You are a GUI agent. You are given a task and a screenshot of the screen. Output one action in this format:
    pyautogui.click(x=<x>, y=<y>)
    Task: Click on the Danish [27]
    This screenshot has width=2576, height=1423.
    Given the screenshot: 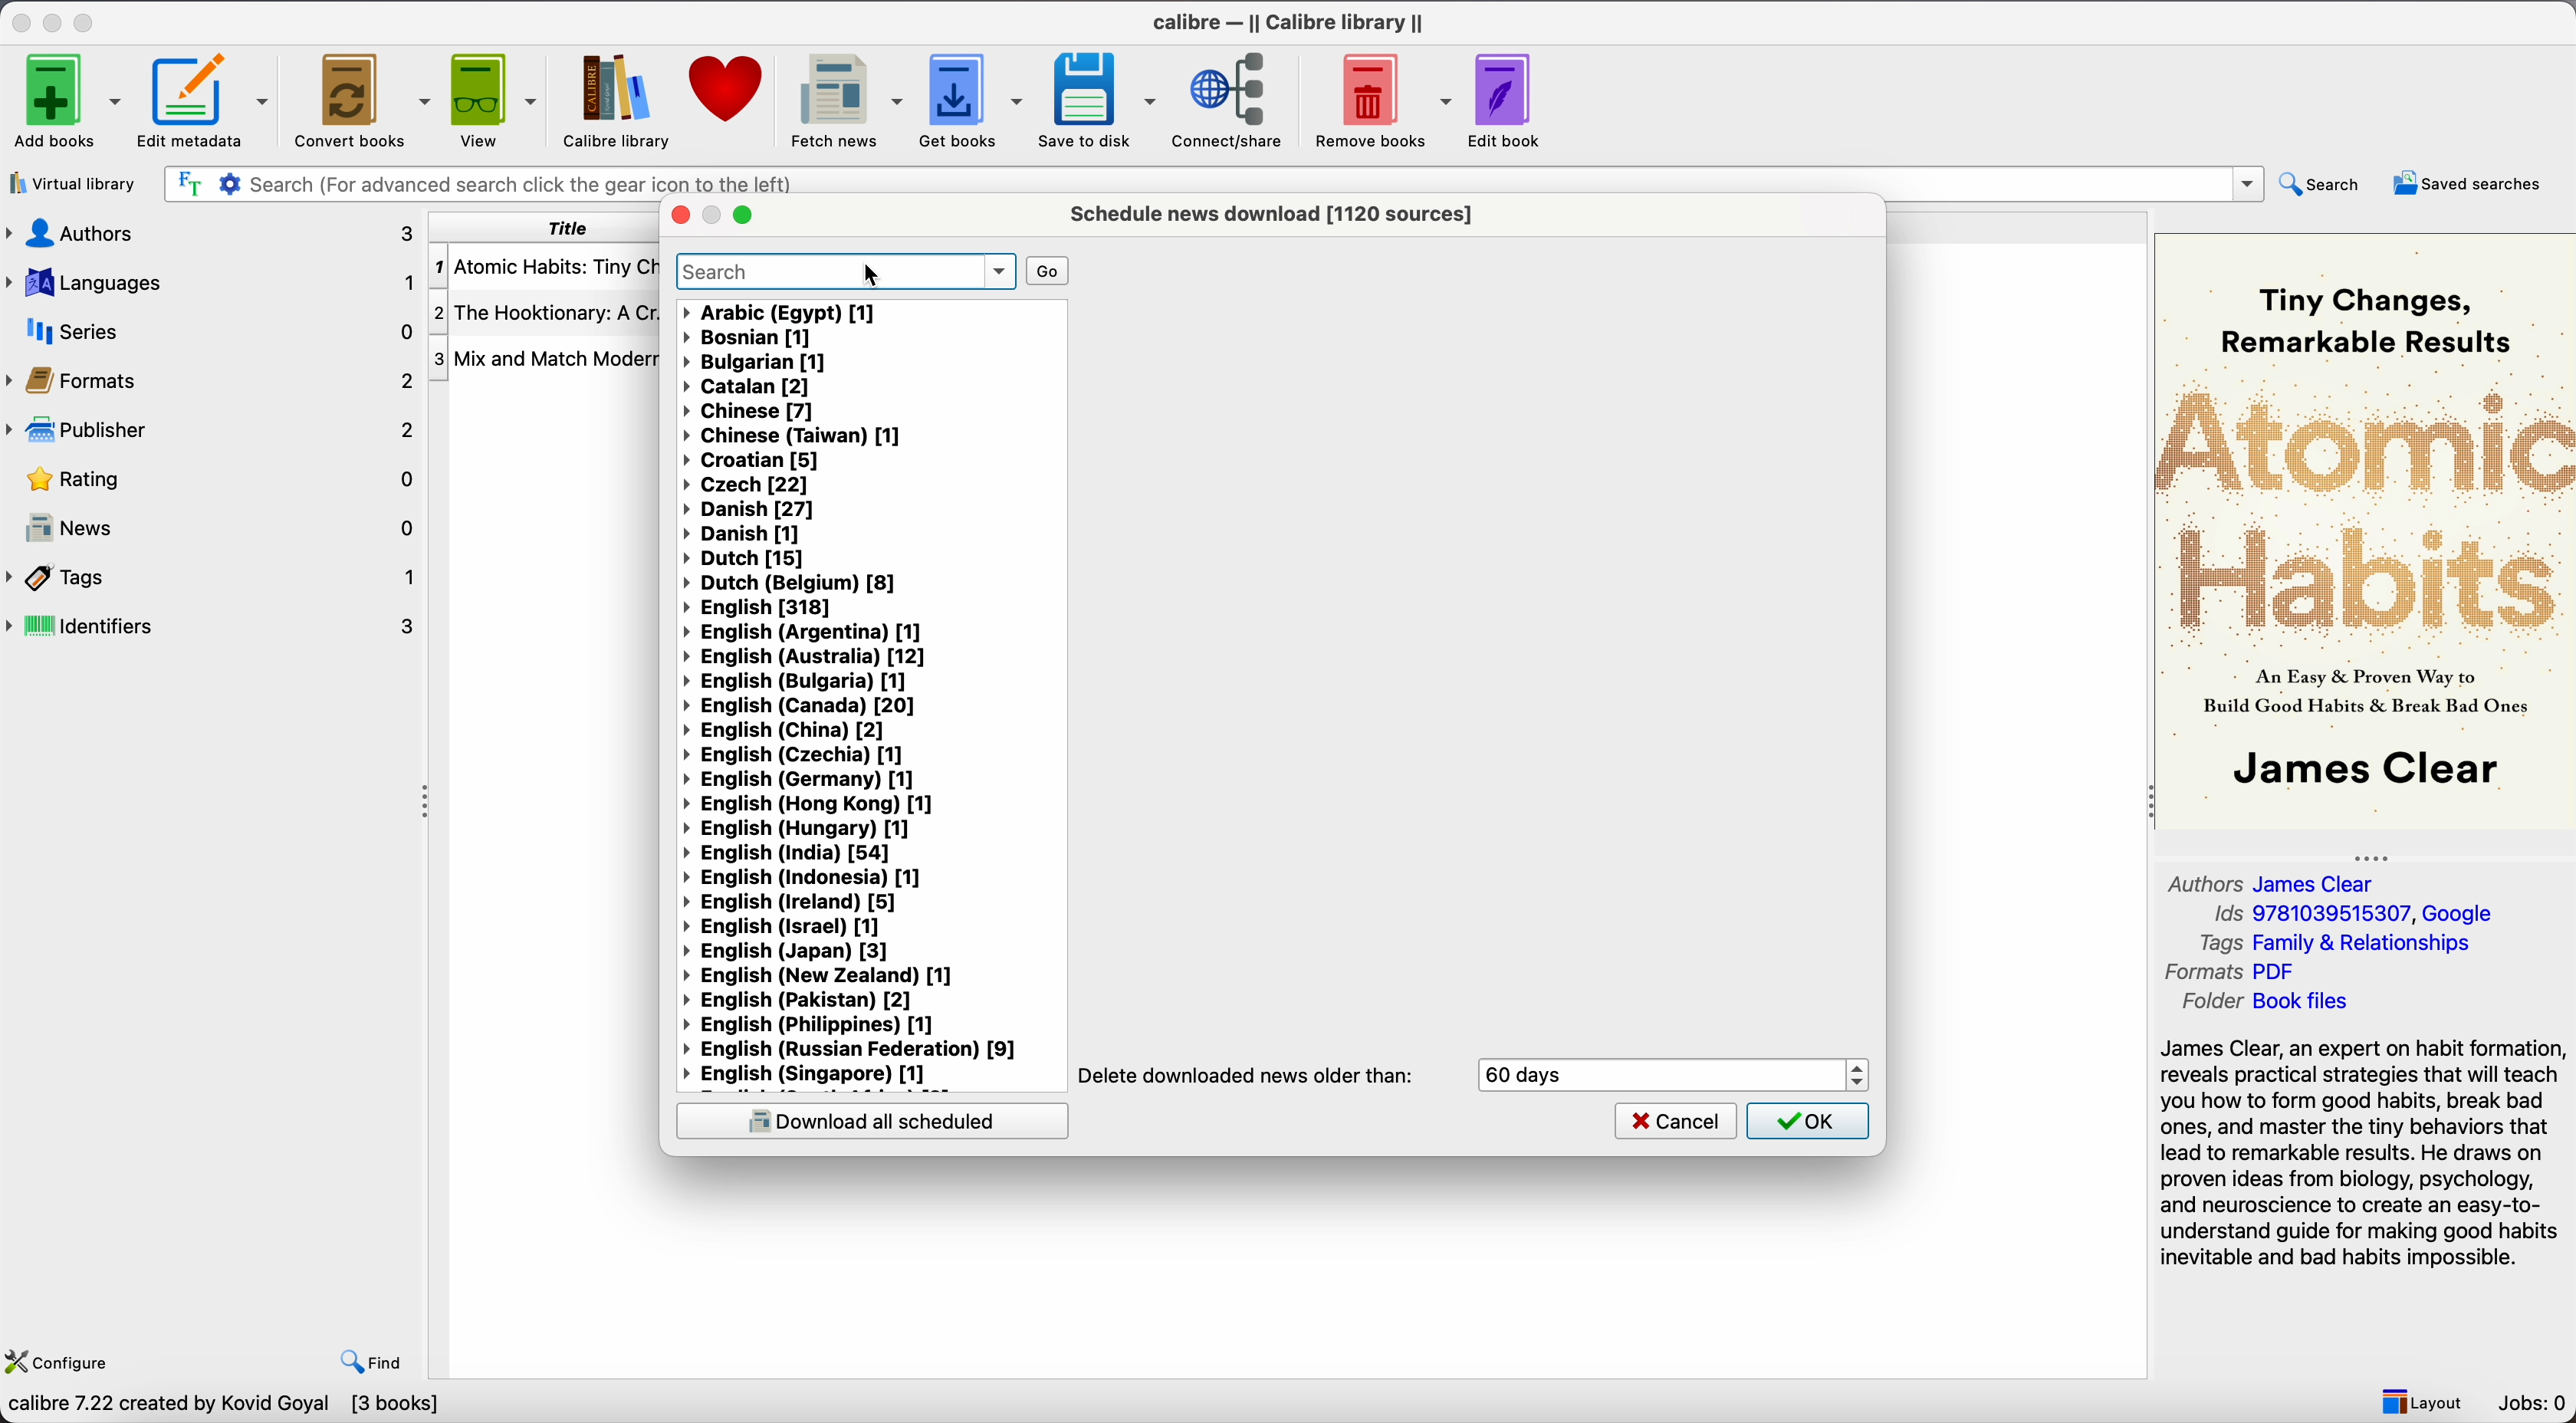 What is the action you would take?
    pyautogui.click(x=755, y=511)
    